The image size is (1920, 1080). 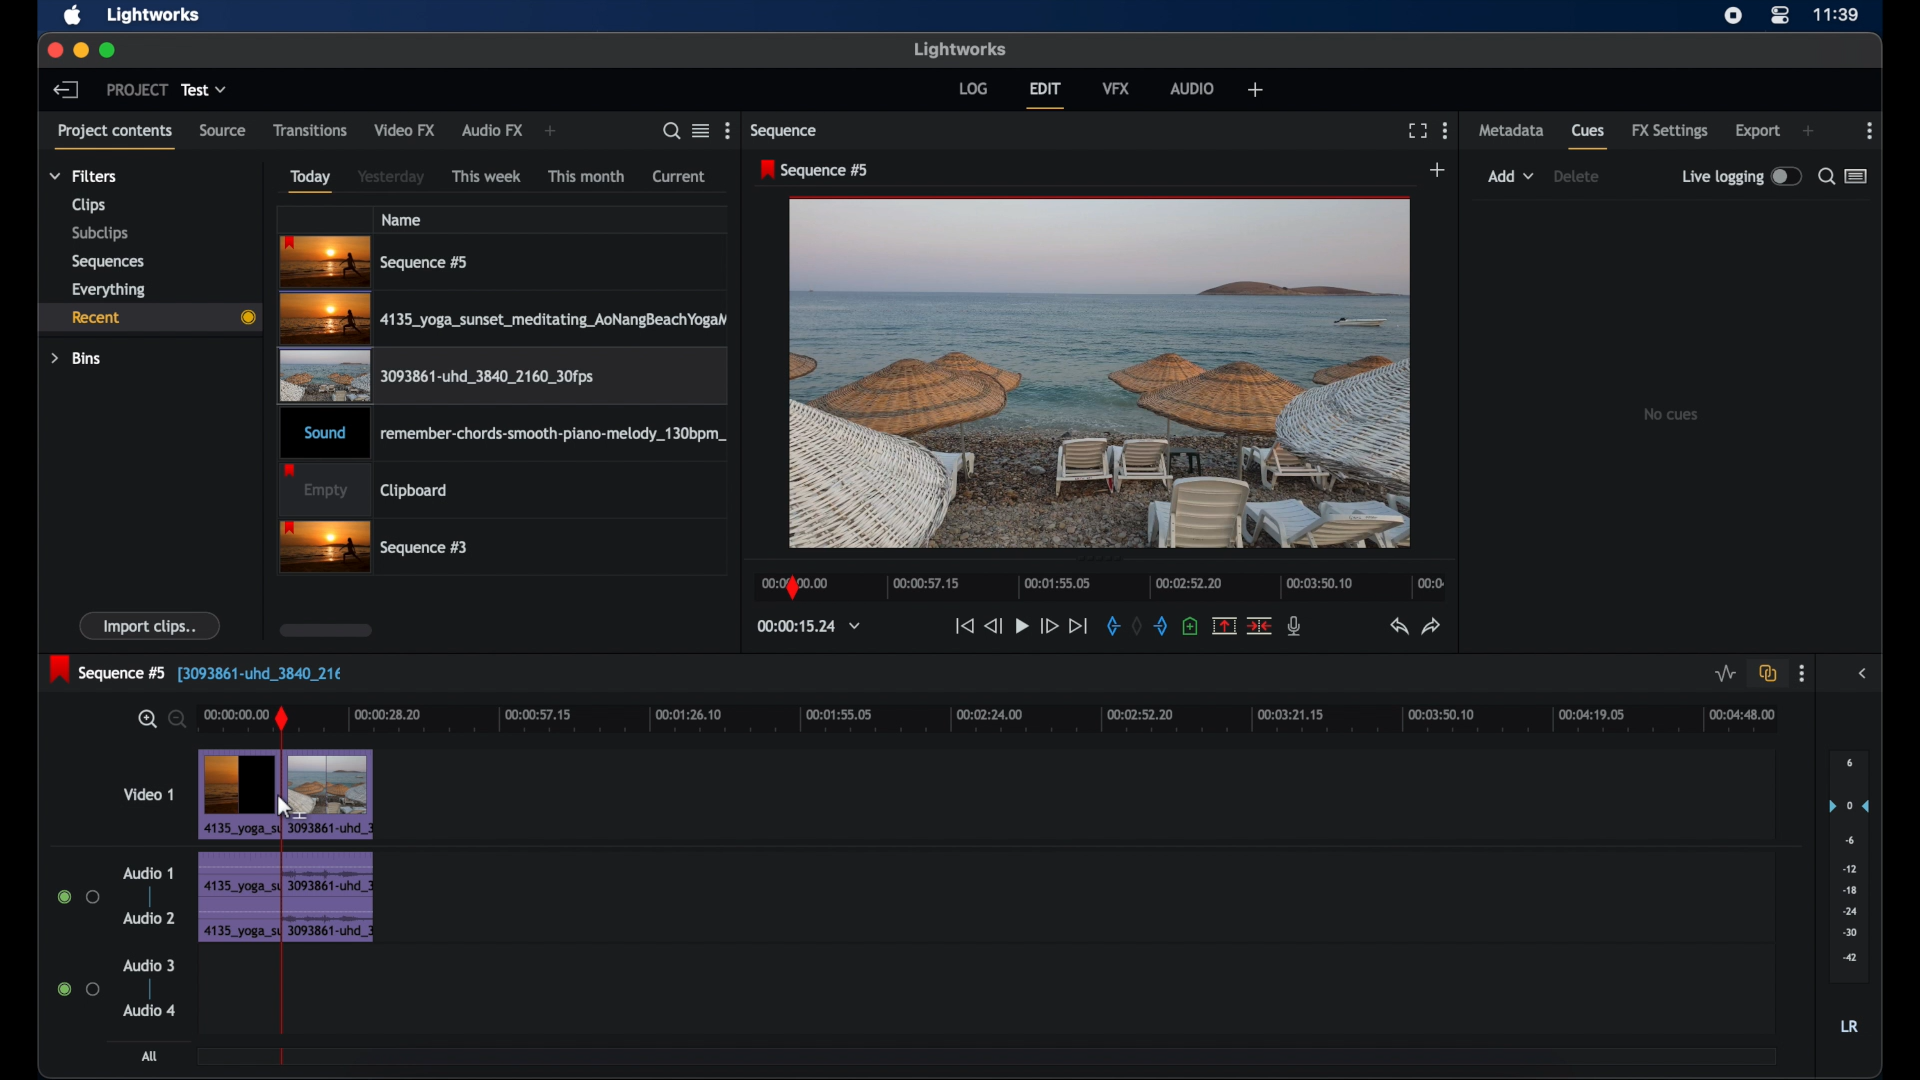 I want to click on audio clip, so click(x=332, y=896).